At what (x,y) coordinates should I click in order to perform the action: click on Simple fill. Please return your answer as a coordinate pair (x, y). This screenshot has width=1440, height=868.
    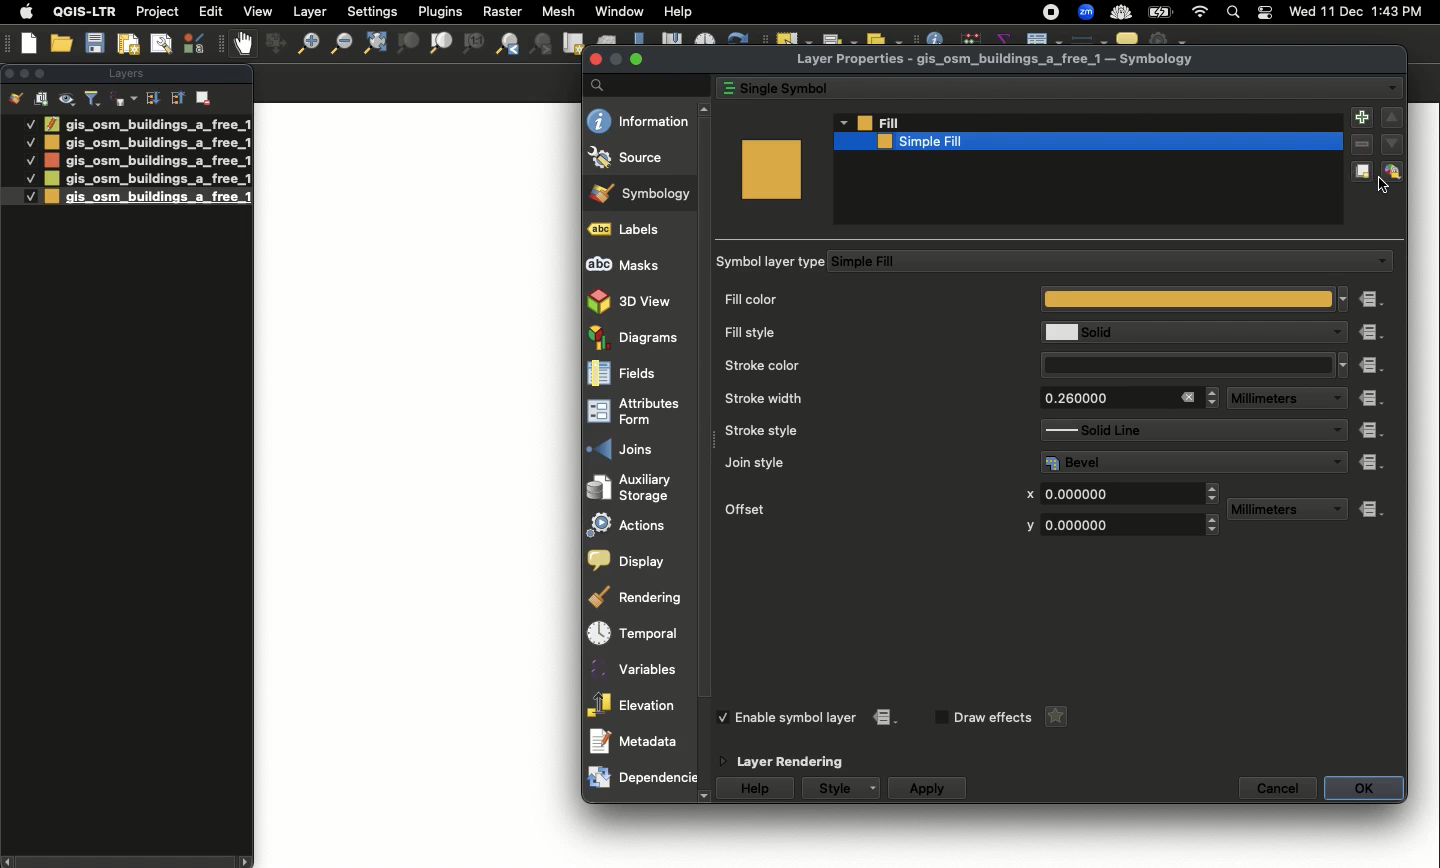
    Looking at the image, I should click on (1074, 142).